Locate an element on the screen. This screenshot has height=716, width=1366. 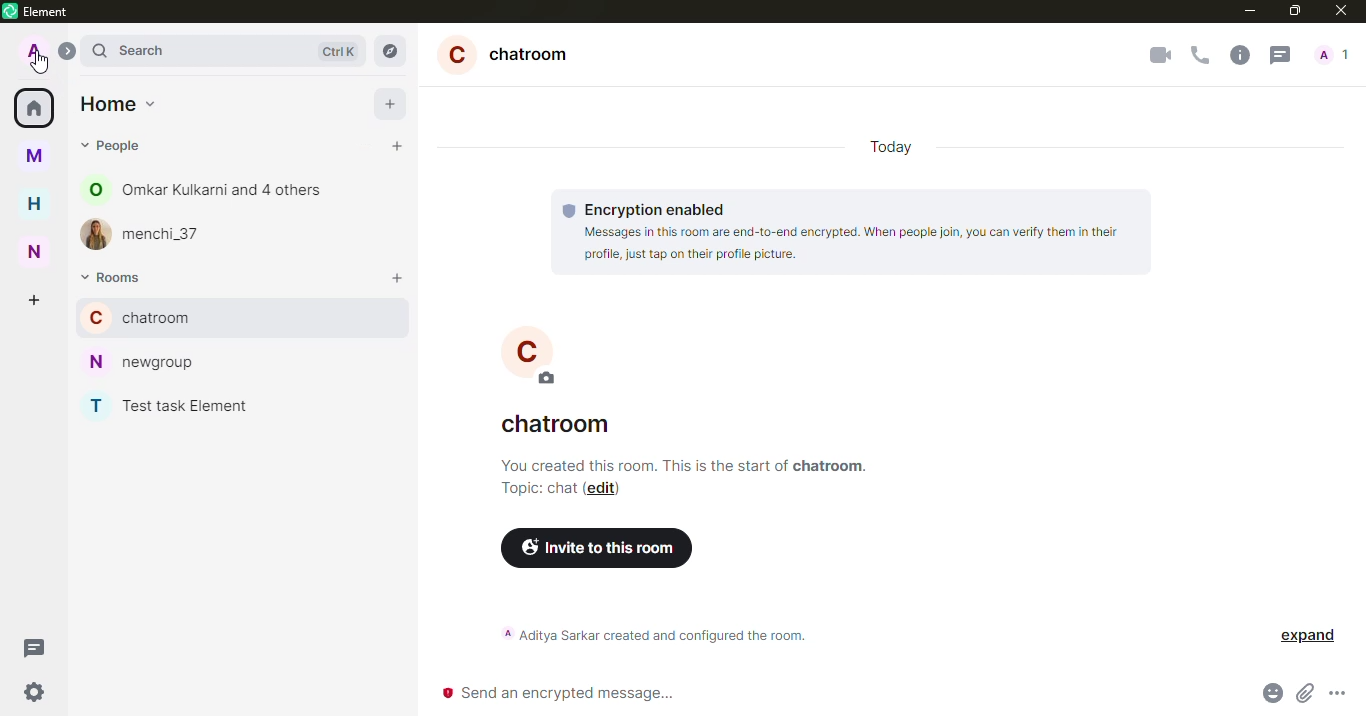
element is located at coordinates (49, 13).